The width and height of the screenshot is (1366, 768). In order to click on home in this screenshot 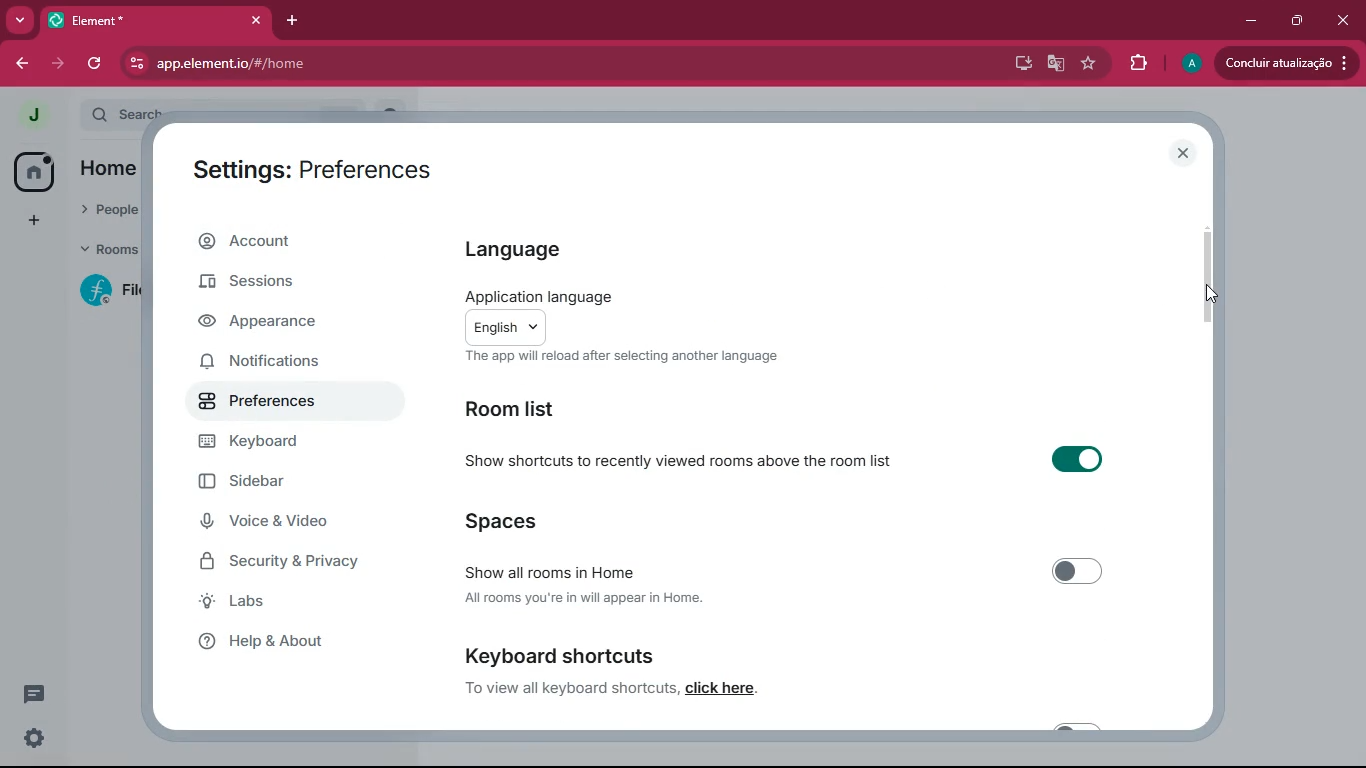, I will do `click(107, 171)`.